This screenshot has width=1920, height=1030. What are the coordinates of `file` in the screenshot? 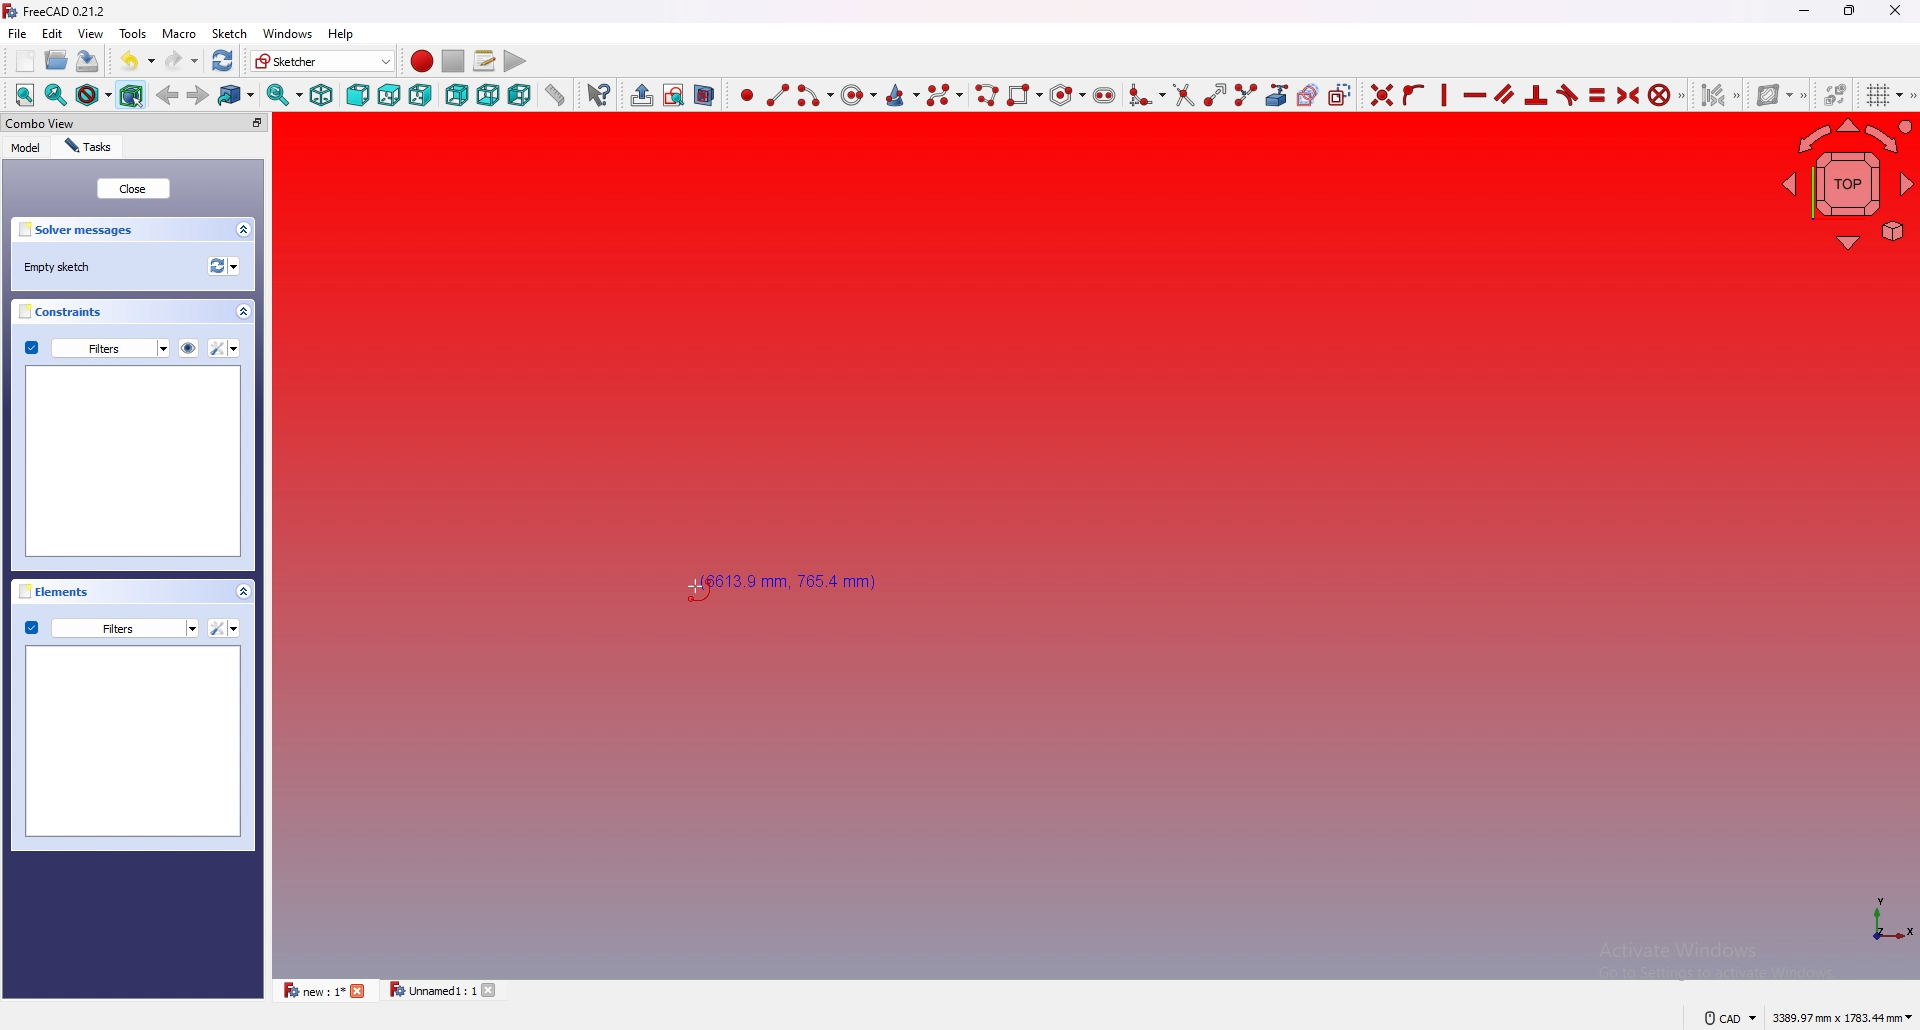 It's located at (18, 33).